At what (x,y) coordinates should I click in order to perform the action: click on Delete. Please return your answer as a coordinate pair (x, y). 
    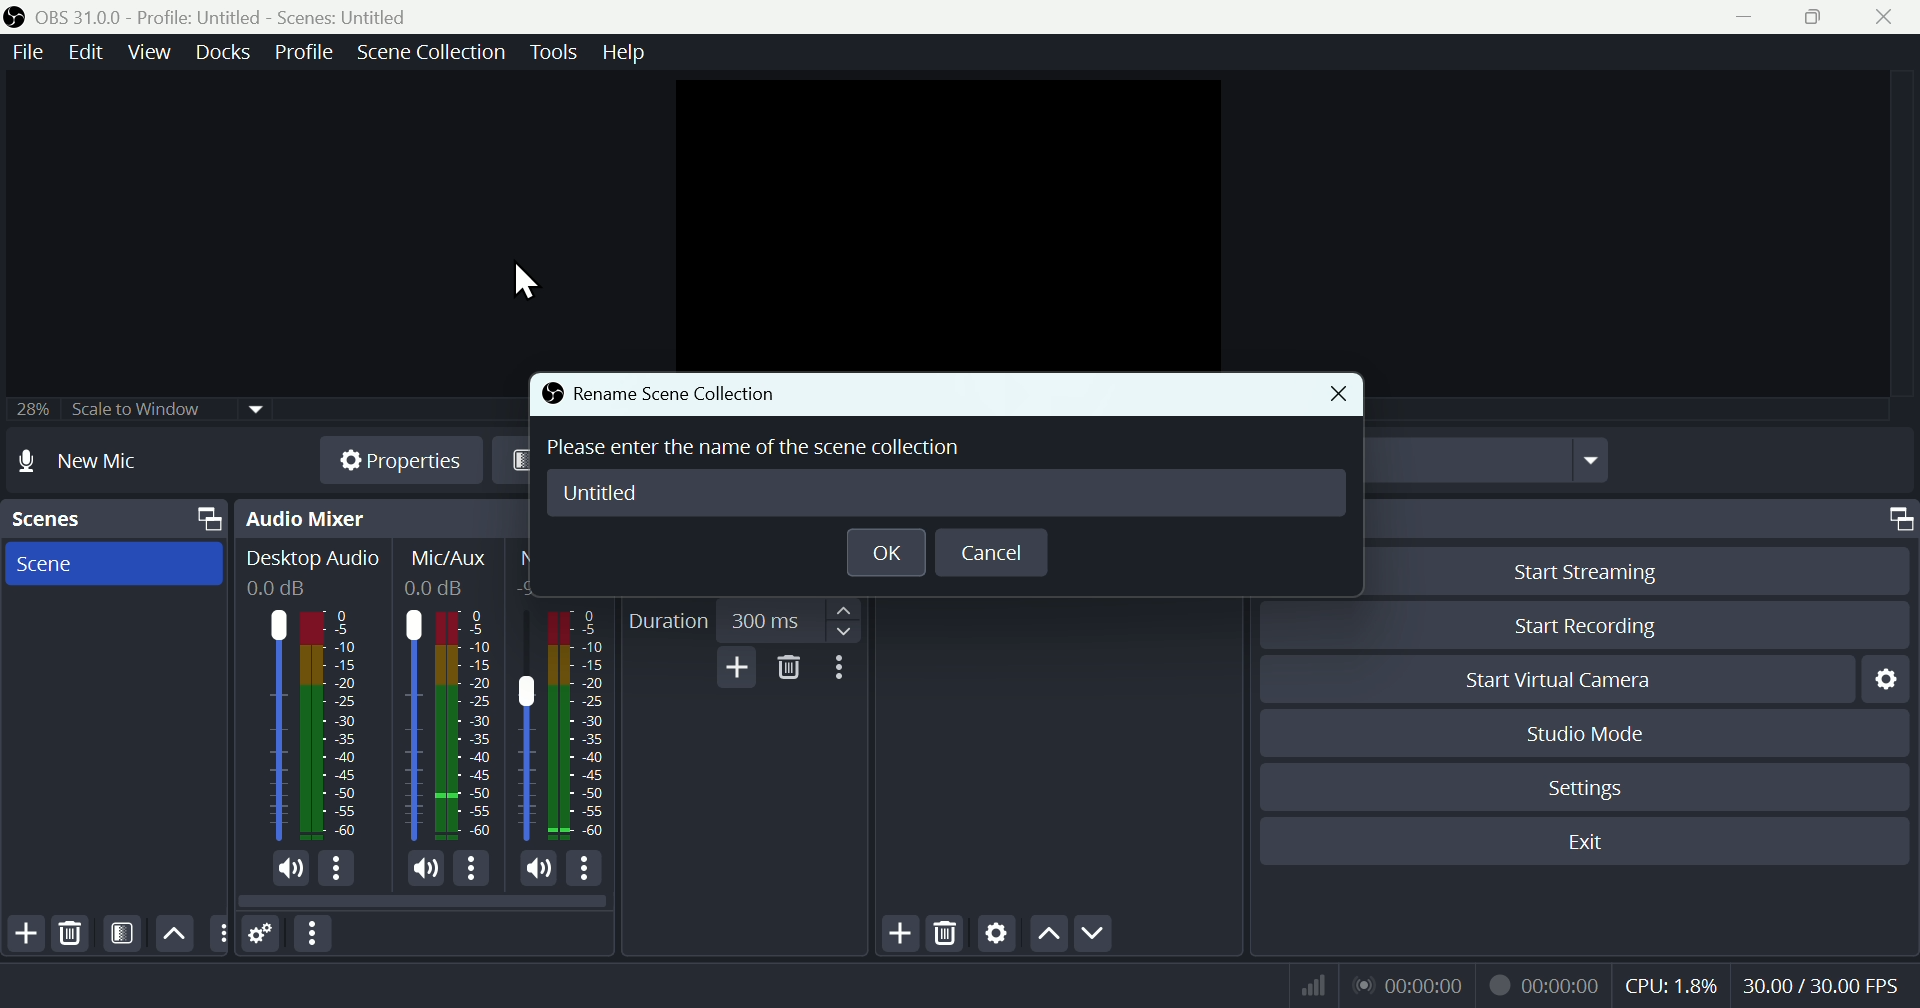
    Looking at the image, I should click on (79, 933).